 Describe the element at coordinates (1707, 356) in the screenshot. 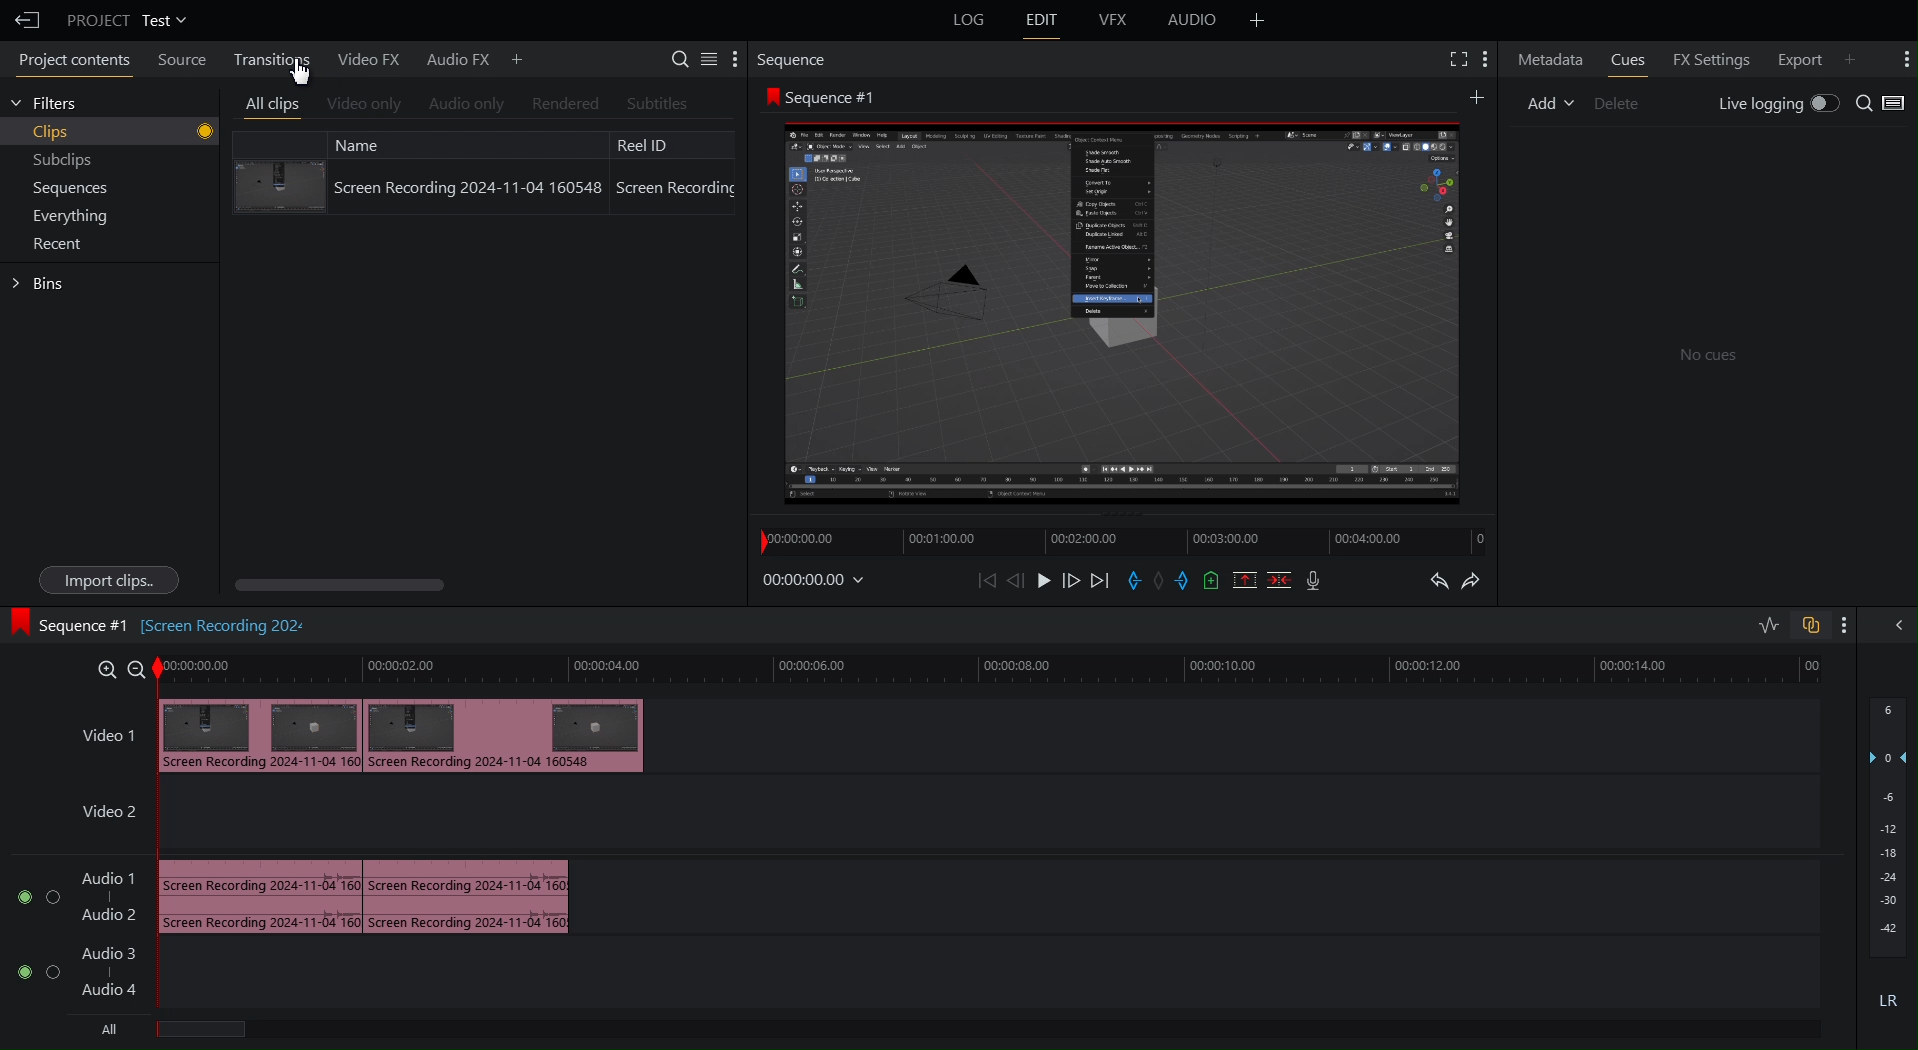

I see `No cues` at that location.